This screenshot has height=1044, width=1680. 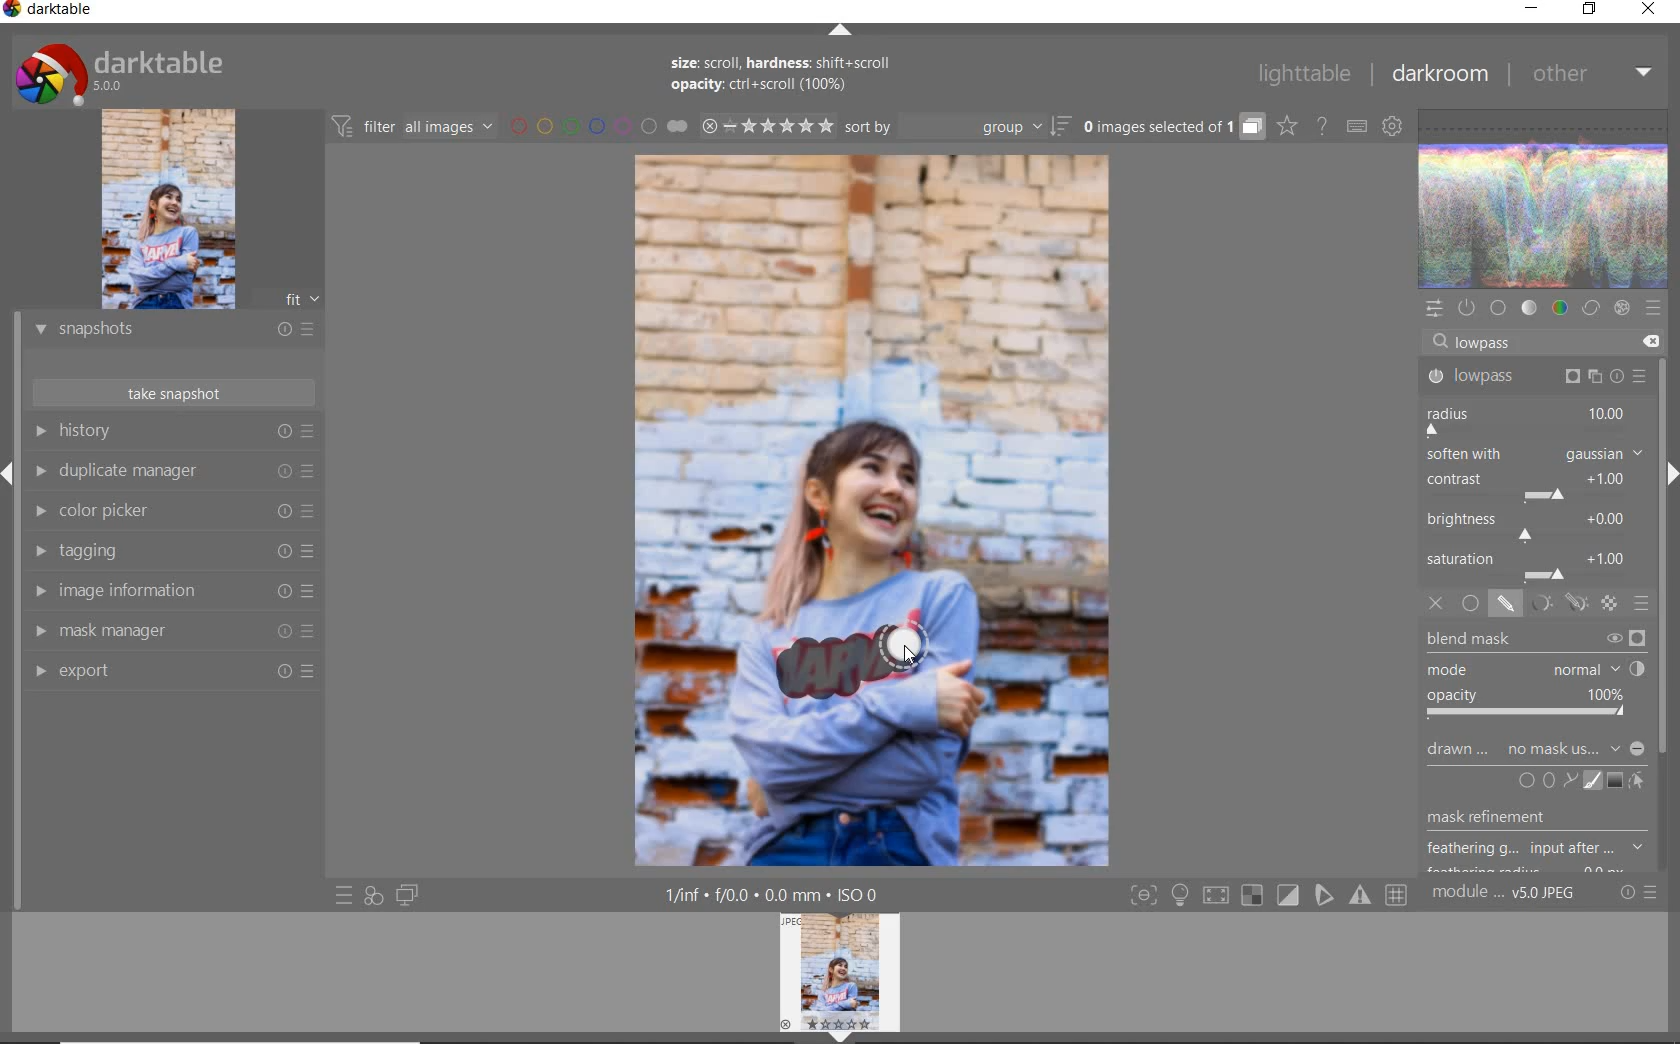 What do you see at coordinates (1440, 75) in the screenshot?
I see `darkroom` at bounding box center [1440, 75].